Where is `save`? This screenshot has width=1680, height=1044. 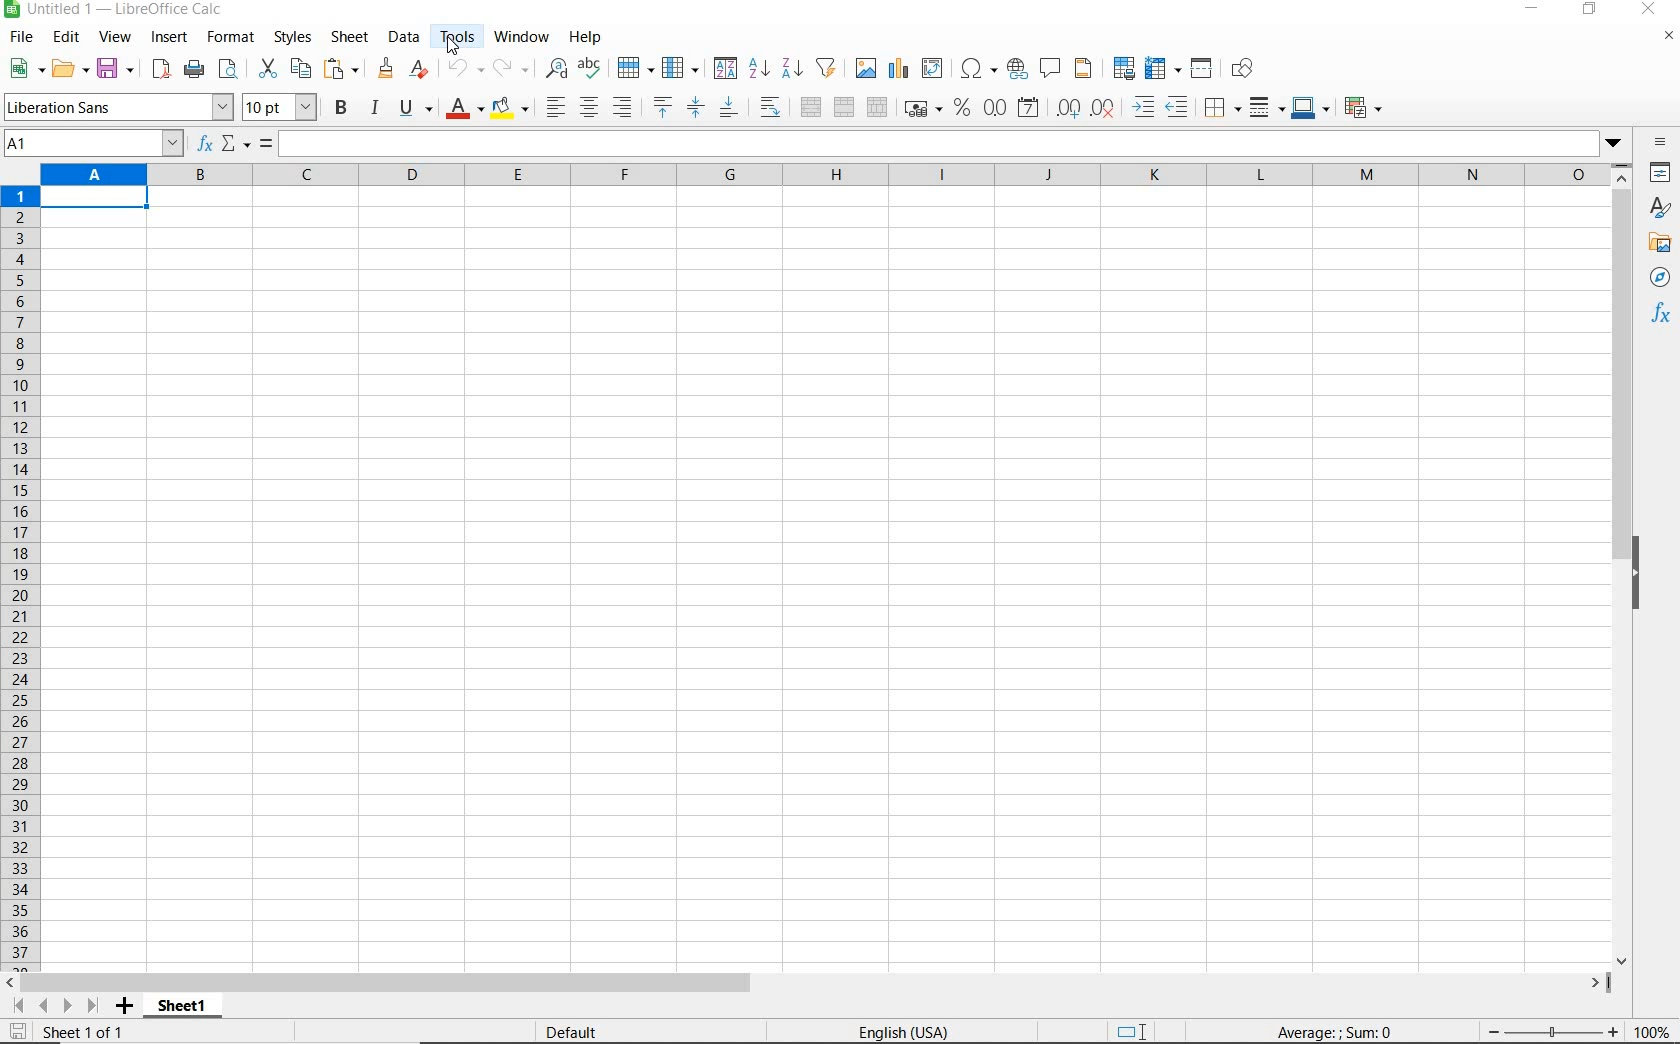
save is located at coordinates (115, 69).